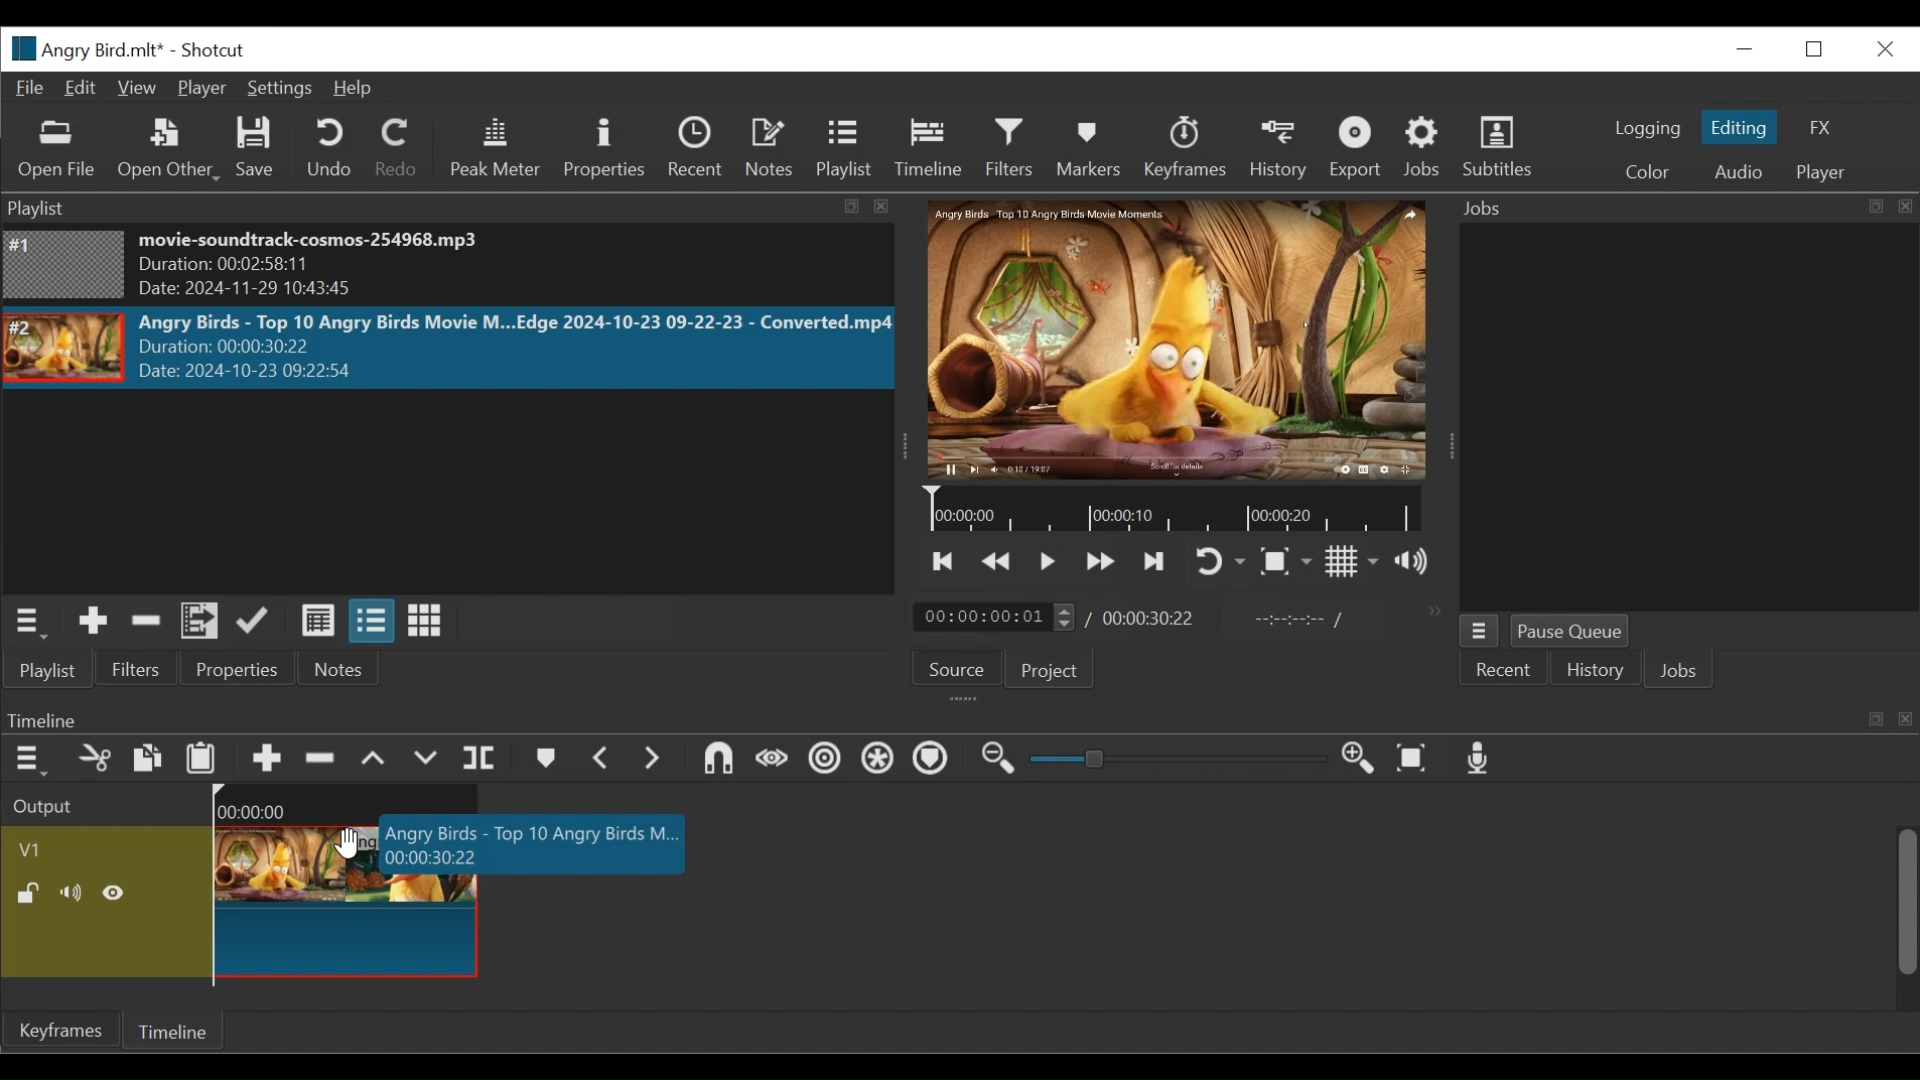 Image resolution: width=1920 pixels, height=1080 pixels. I want to click on Cut, so click(94, 759).